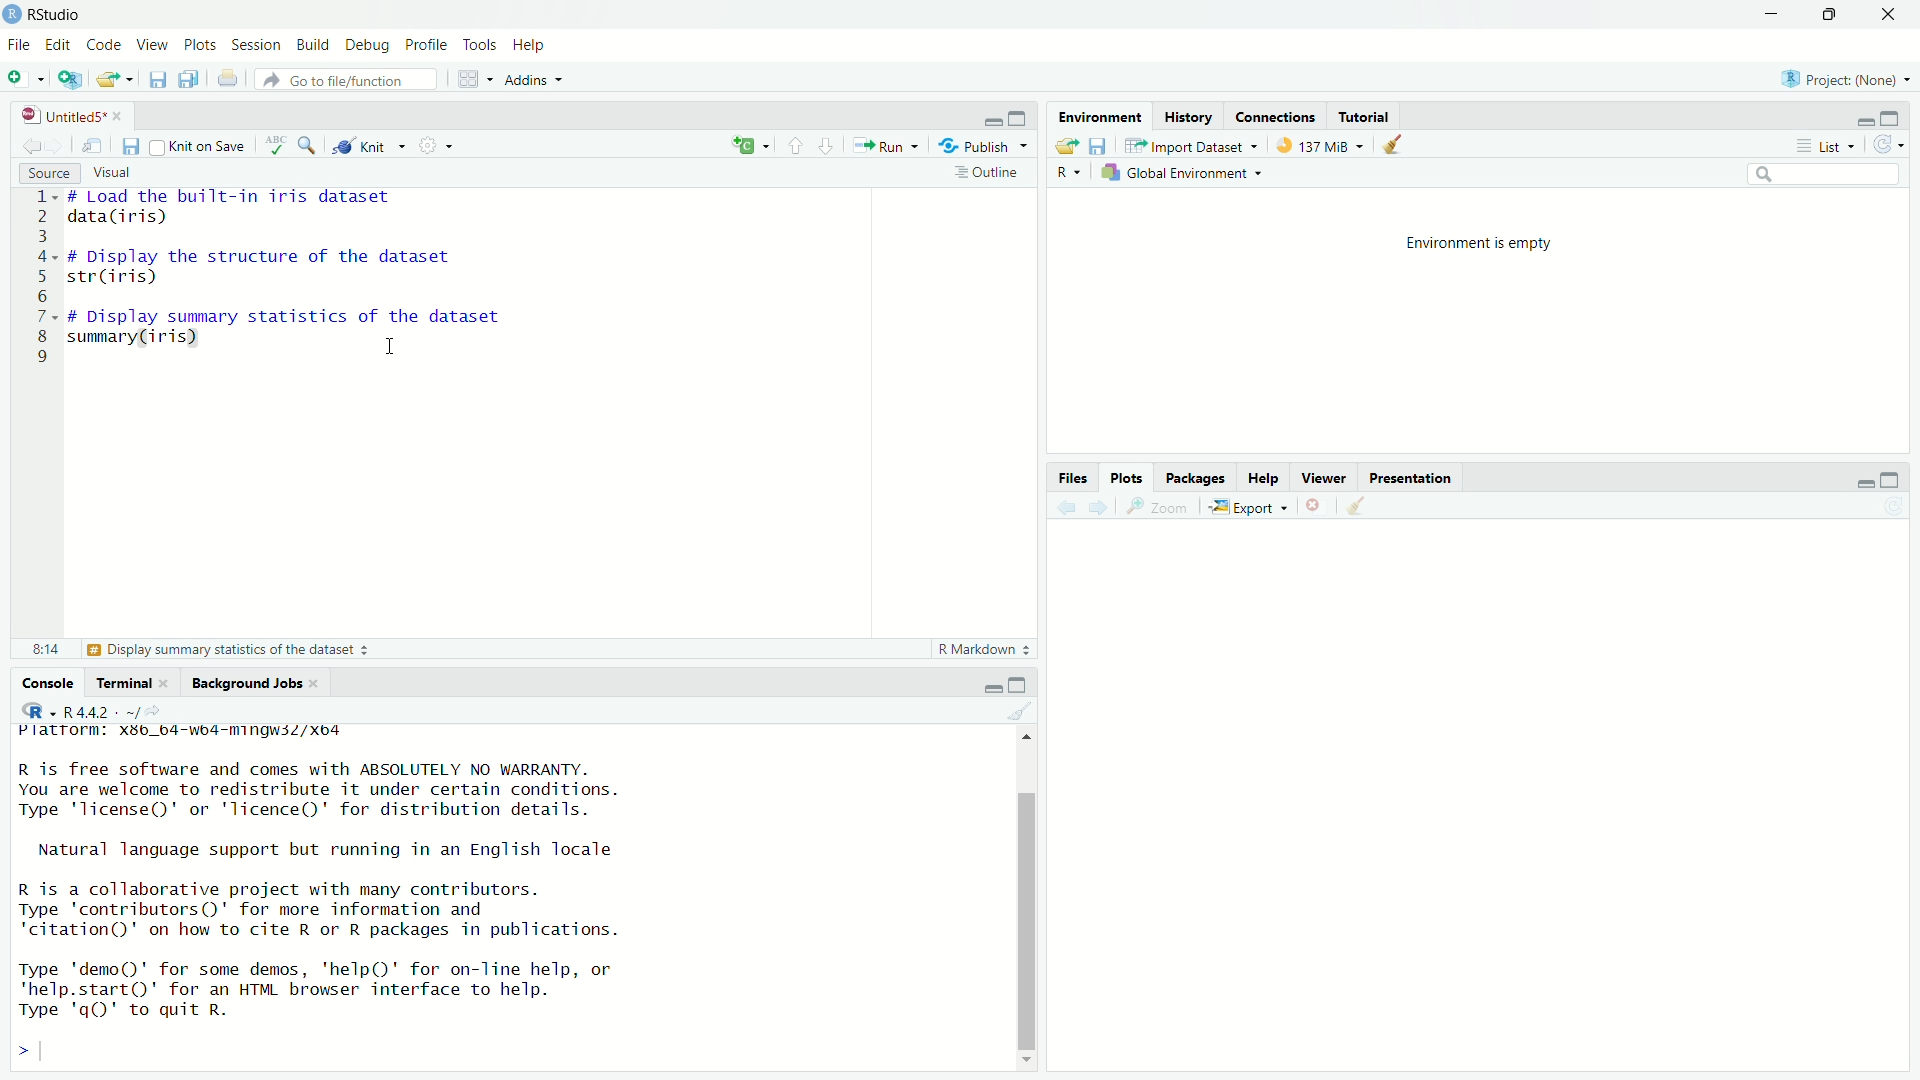 Image resolution: width=1920 pixels, height=1080 pixels. Describe the element at coordinates (1318, 505) in the screenshot. I see `Remove selected` at that location.